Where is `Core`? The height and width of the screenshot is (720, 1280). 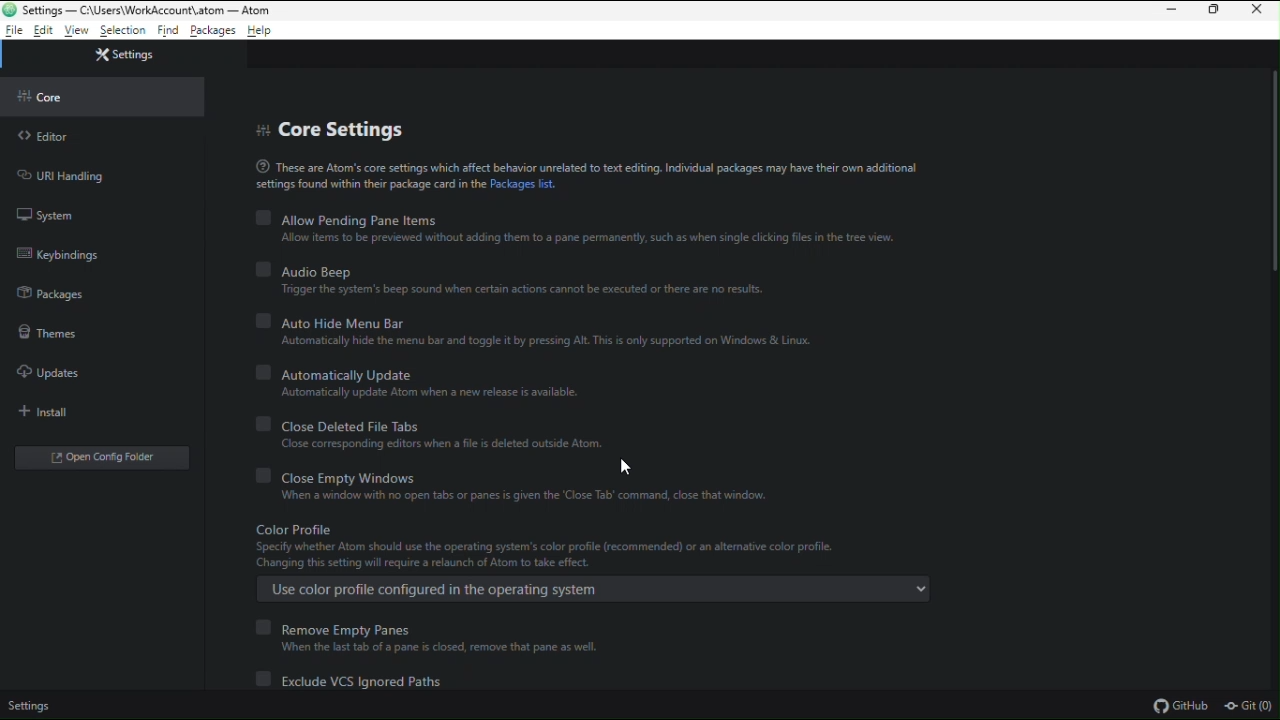
Core is located at coordinates (47, 96).